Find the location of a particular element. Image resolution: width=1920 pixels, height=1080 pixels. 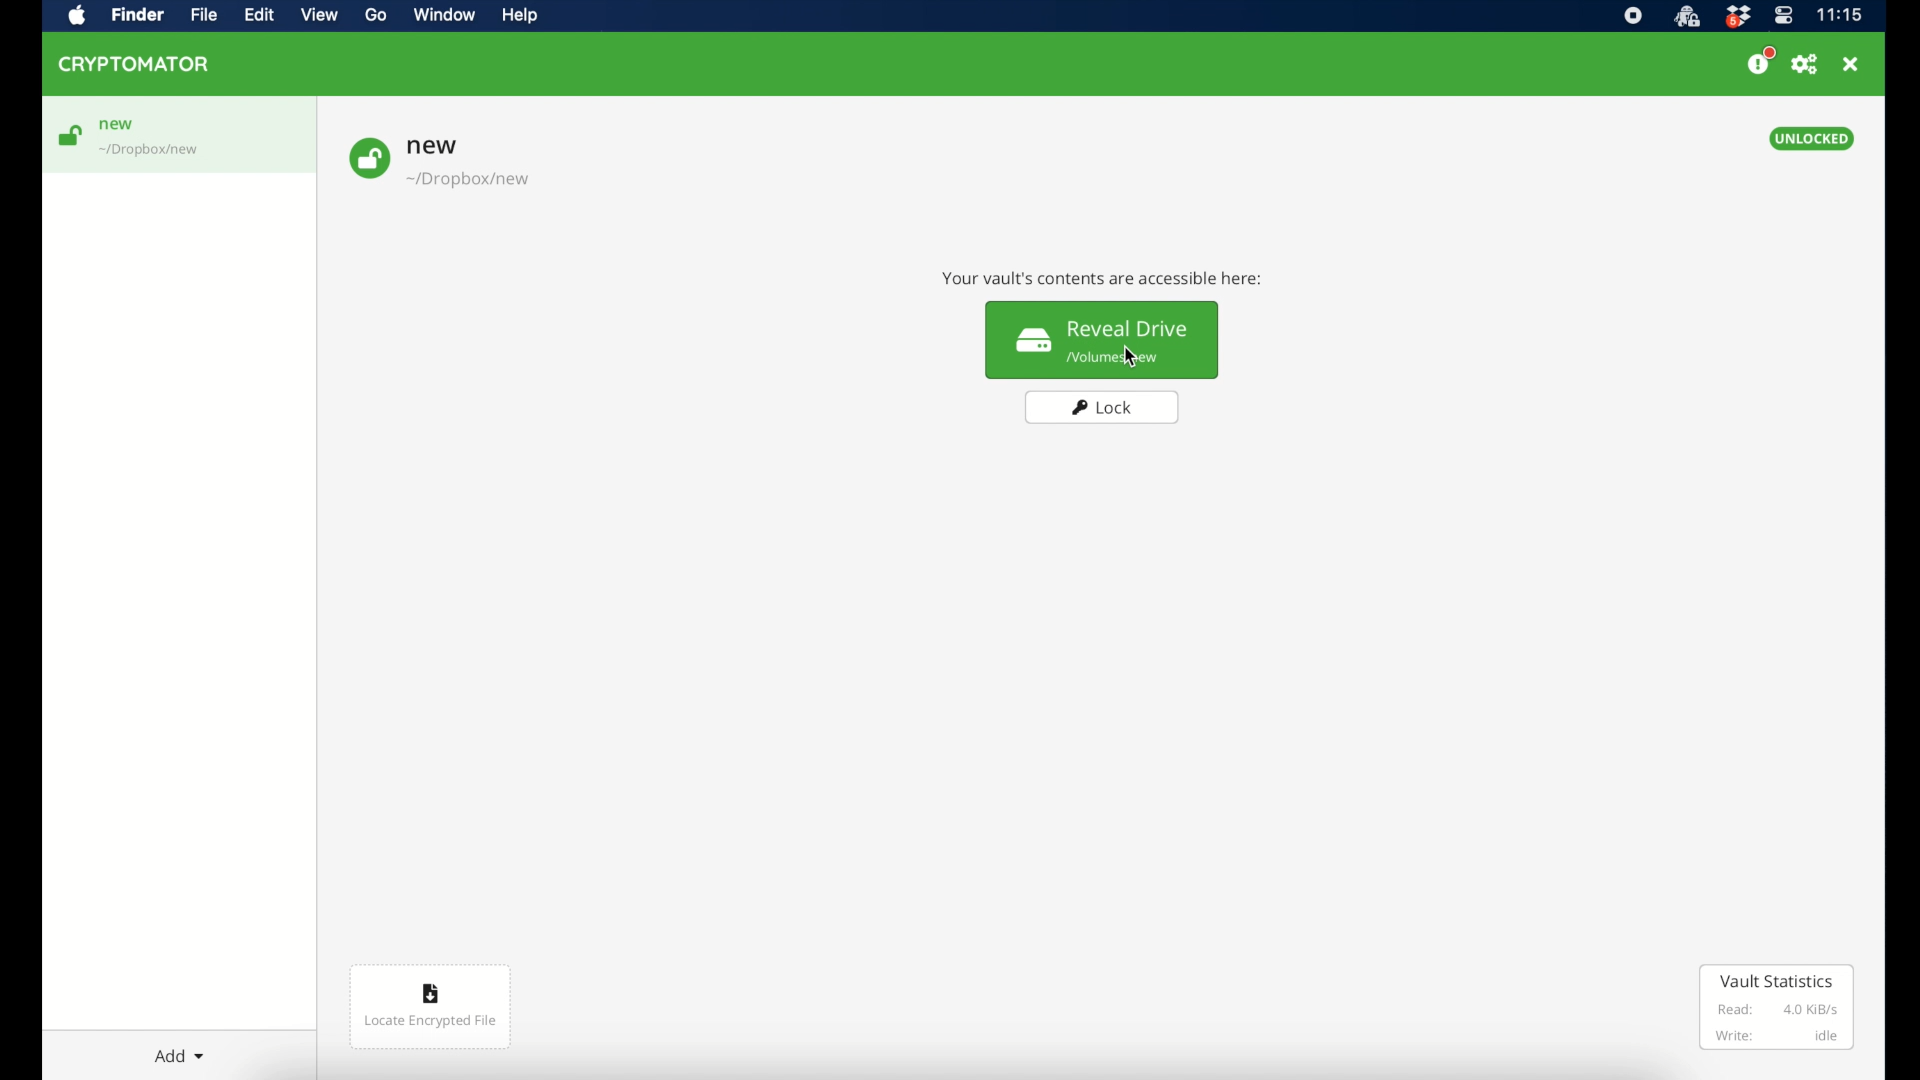

dropbox is located at coordinates (1737, 17).